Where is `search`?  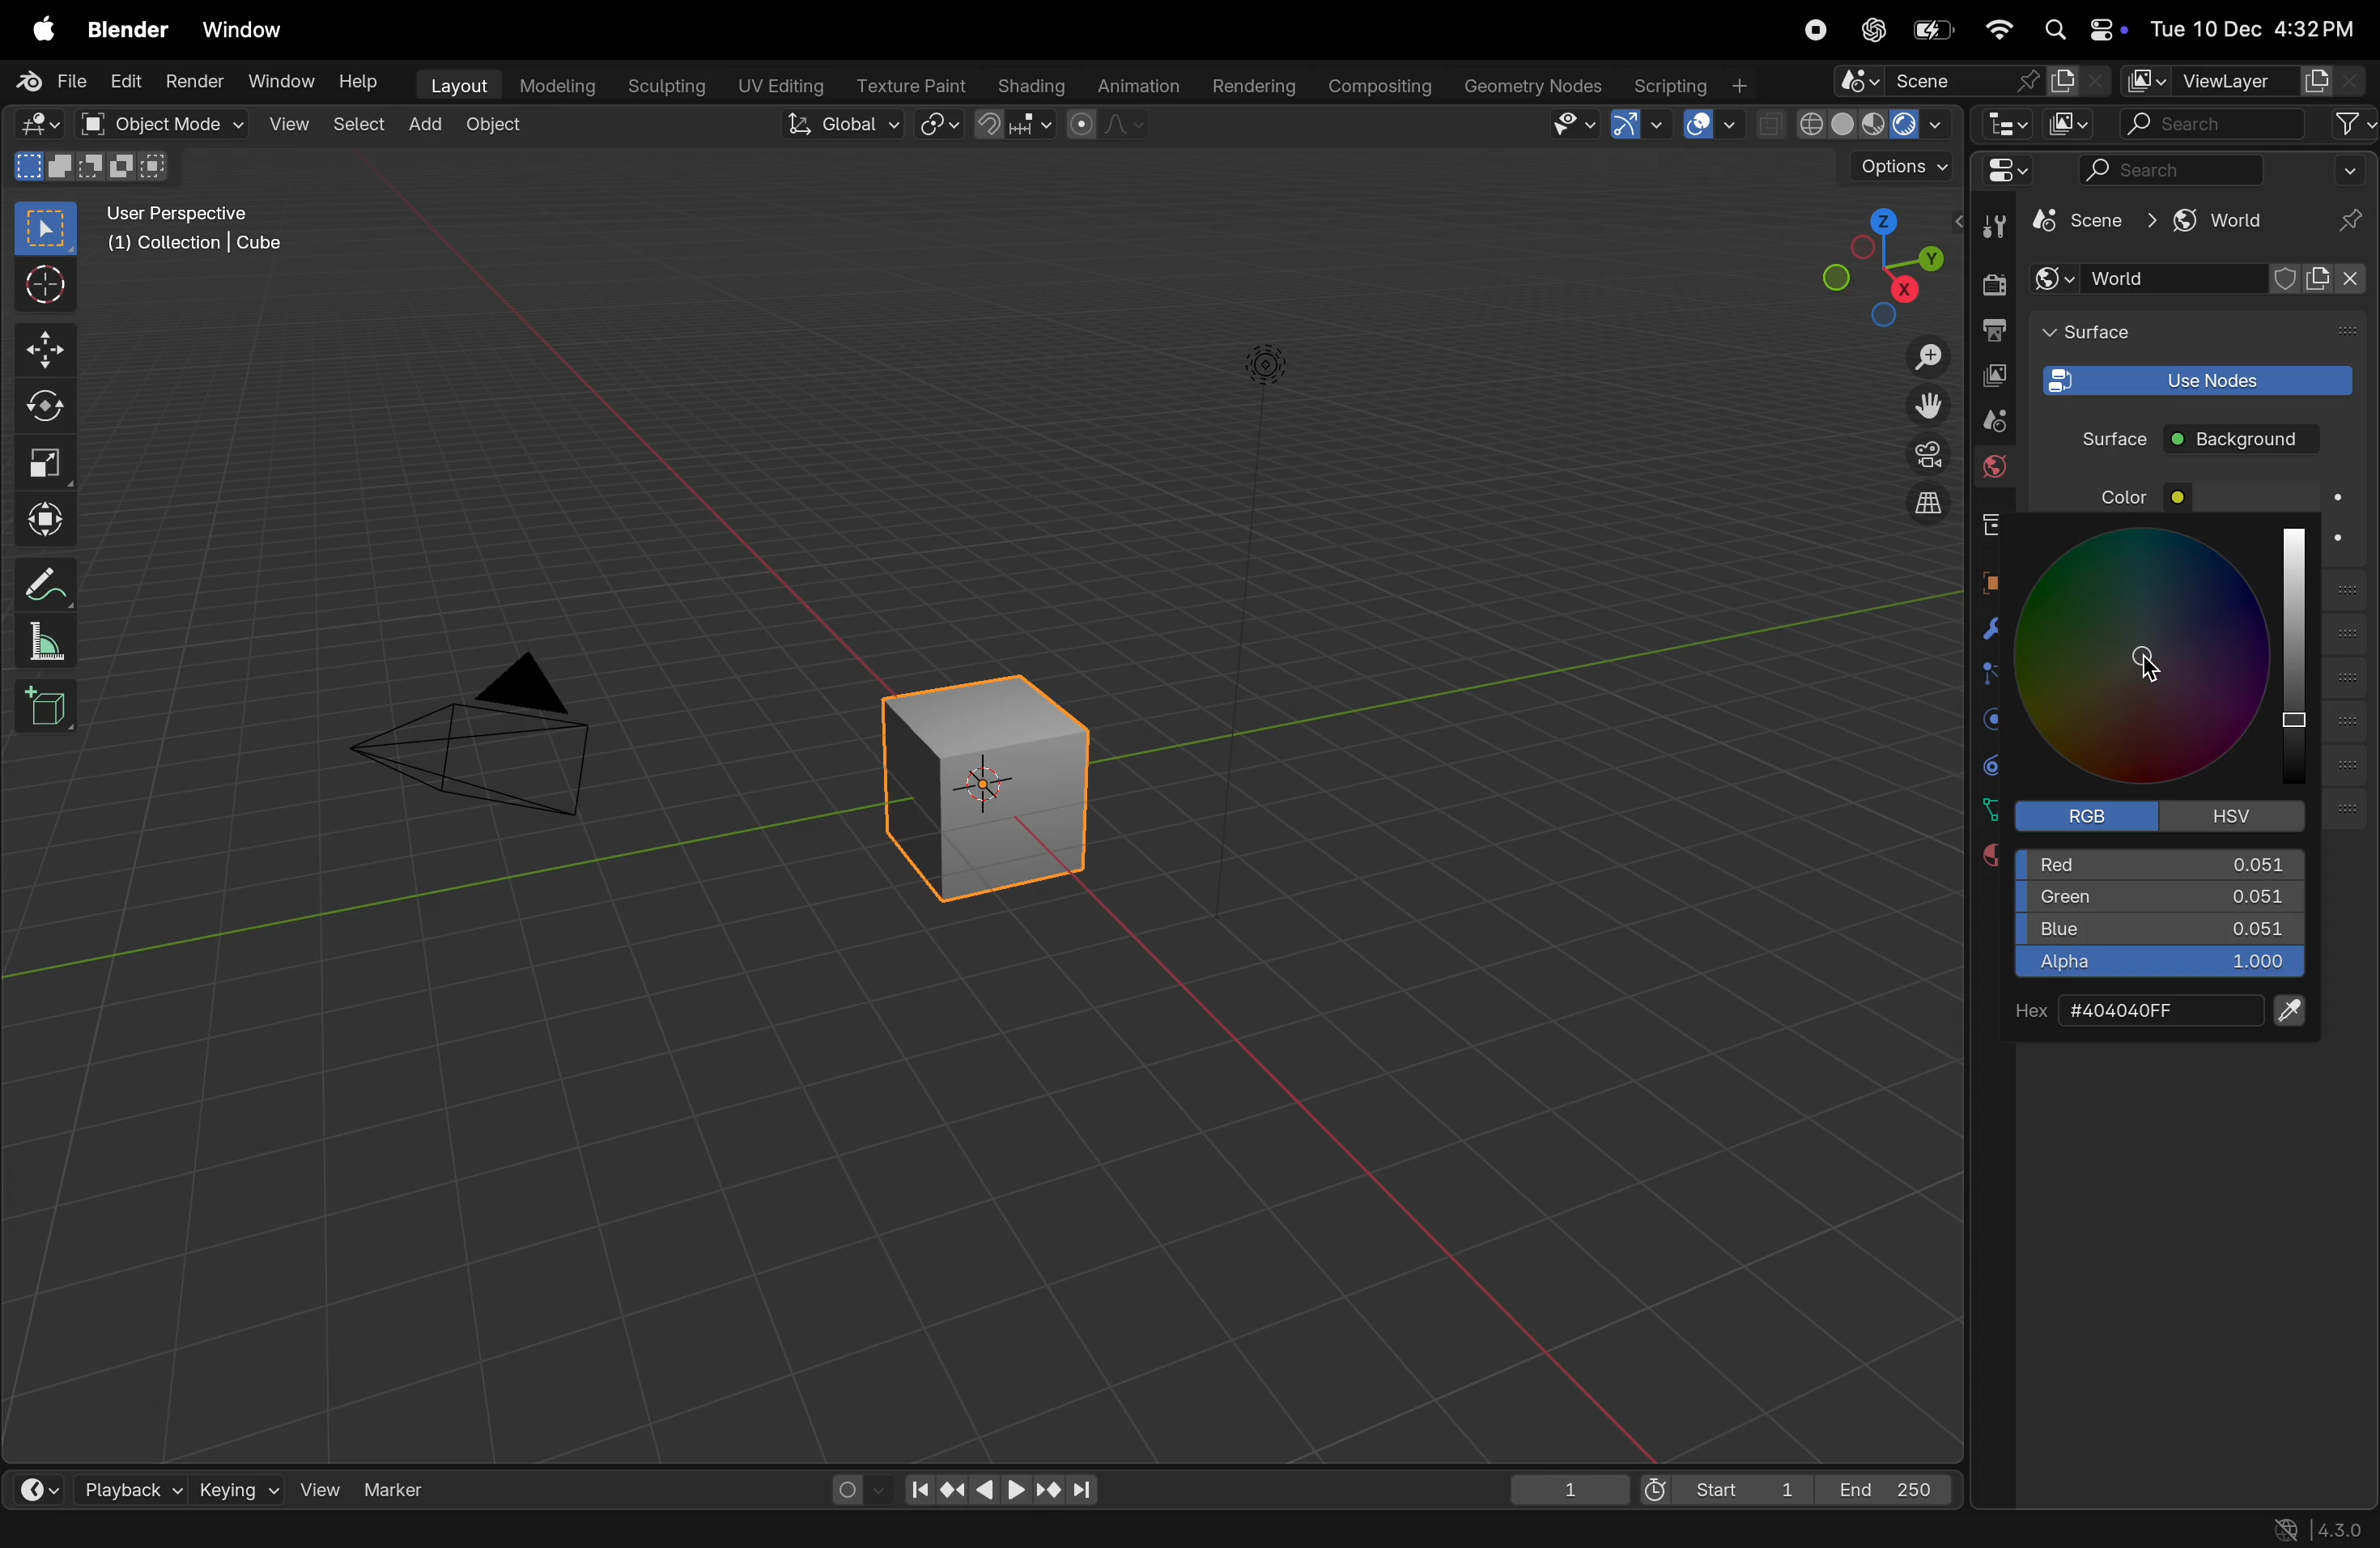
search is located at coordinates (2248, 124).